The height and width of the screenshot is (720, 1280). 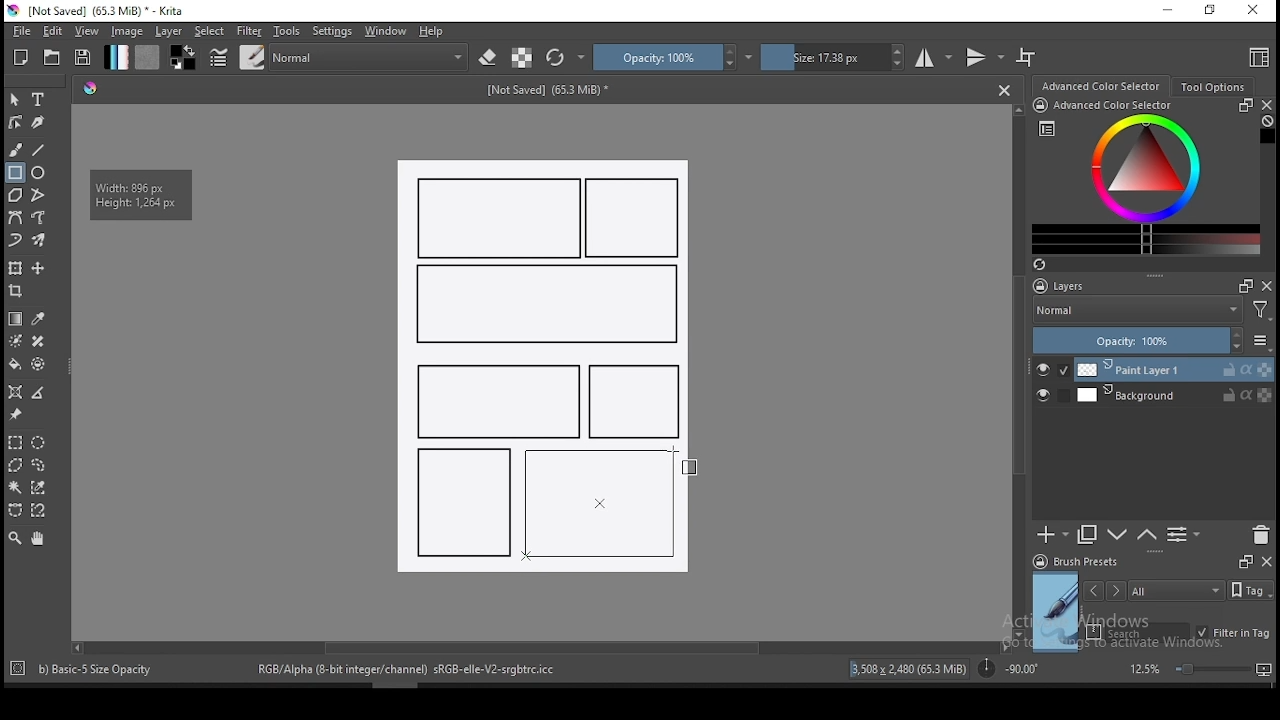 What do you see at coordinates (1142, 176) in the screenshot?
I see `advanced color selector` at bounding box center [1142, 176].